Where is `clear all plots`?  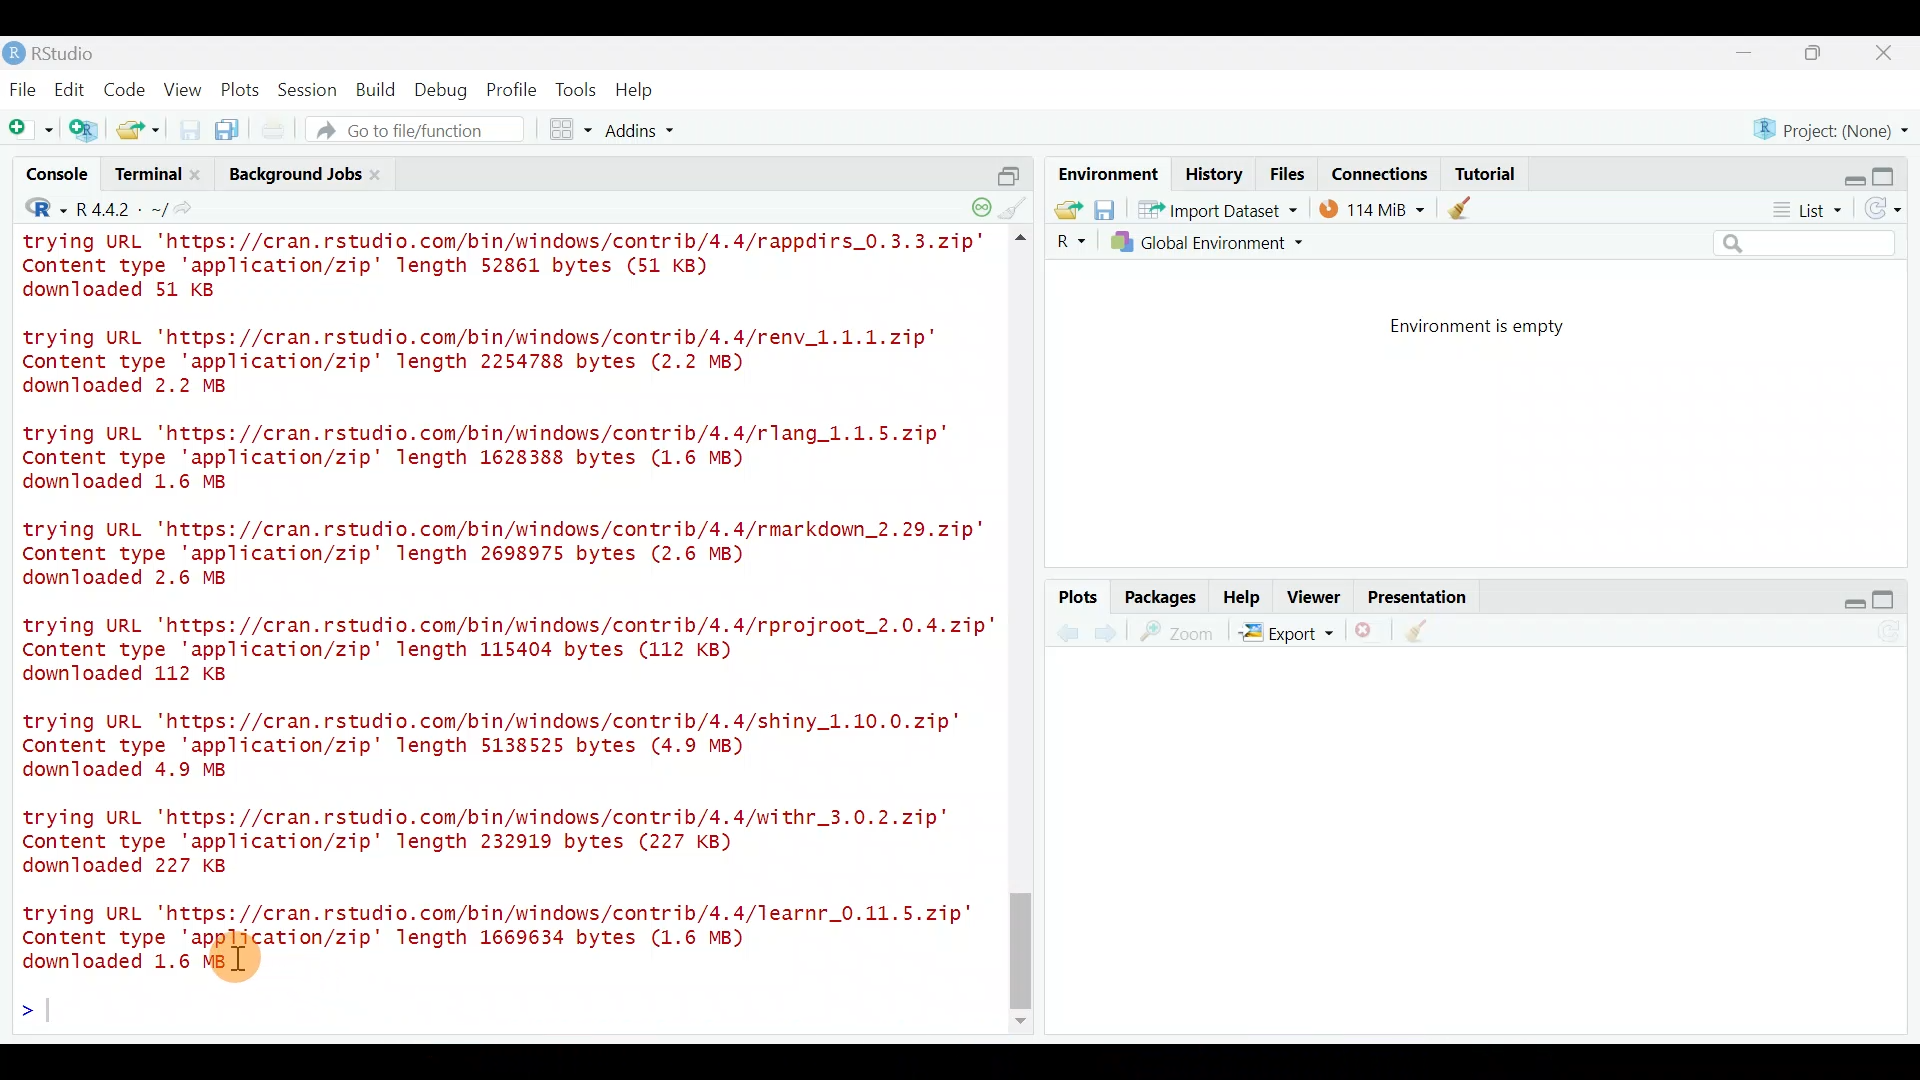
clear all plots is located at coordinates (1428, 634).